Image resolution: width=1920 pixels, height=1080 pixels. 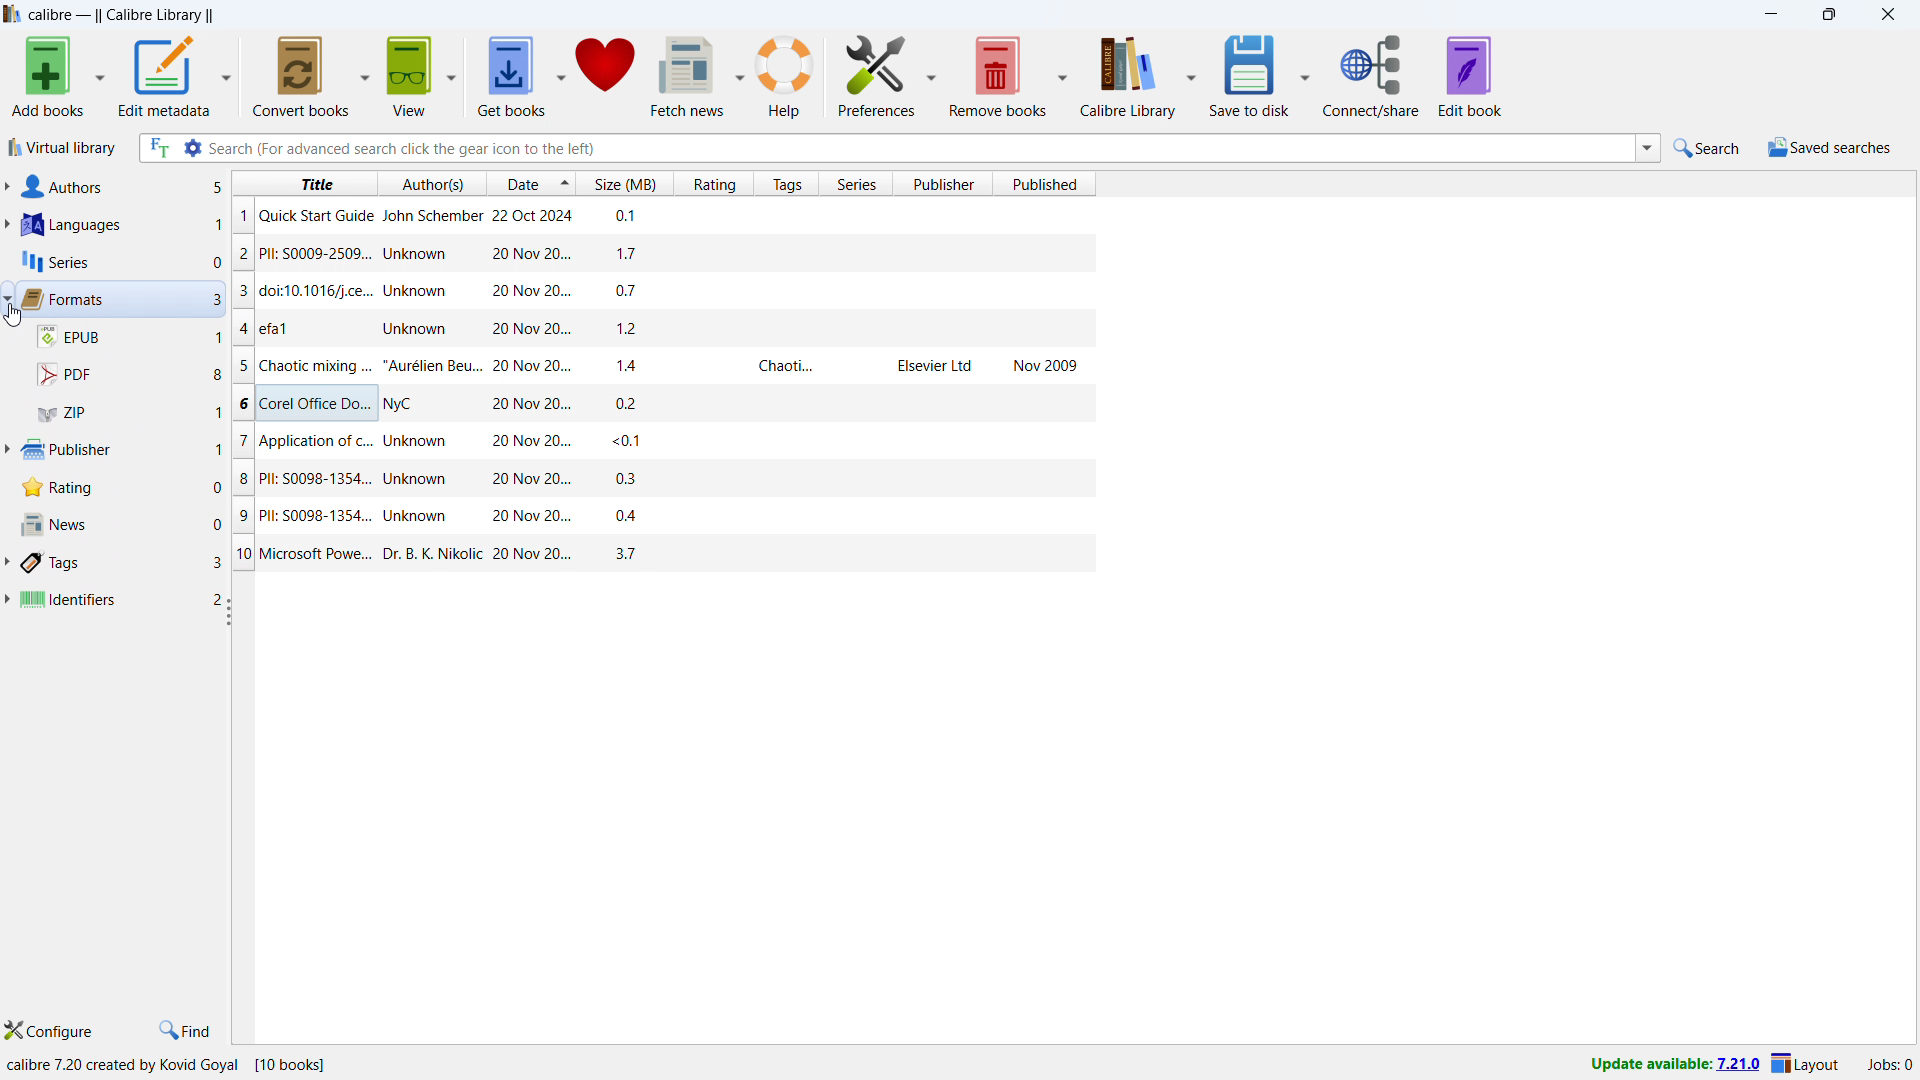 What do you see at coordinates (164, 76) in the screenshot?
I see `edit metadata` at bounding box center [164, 76].